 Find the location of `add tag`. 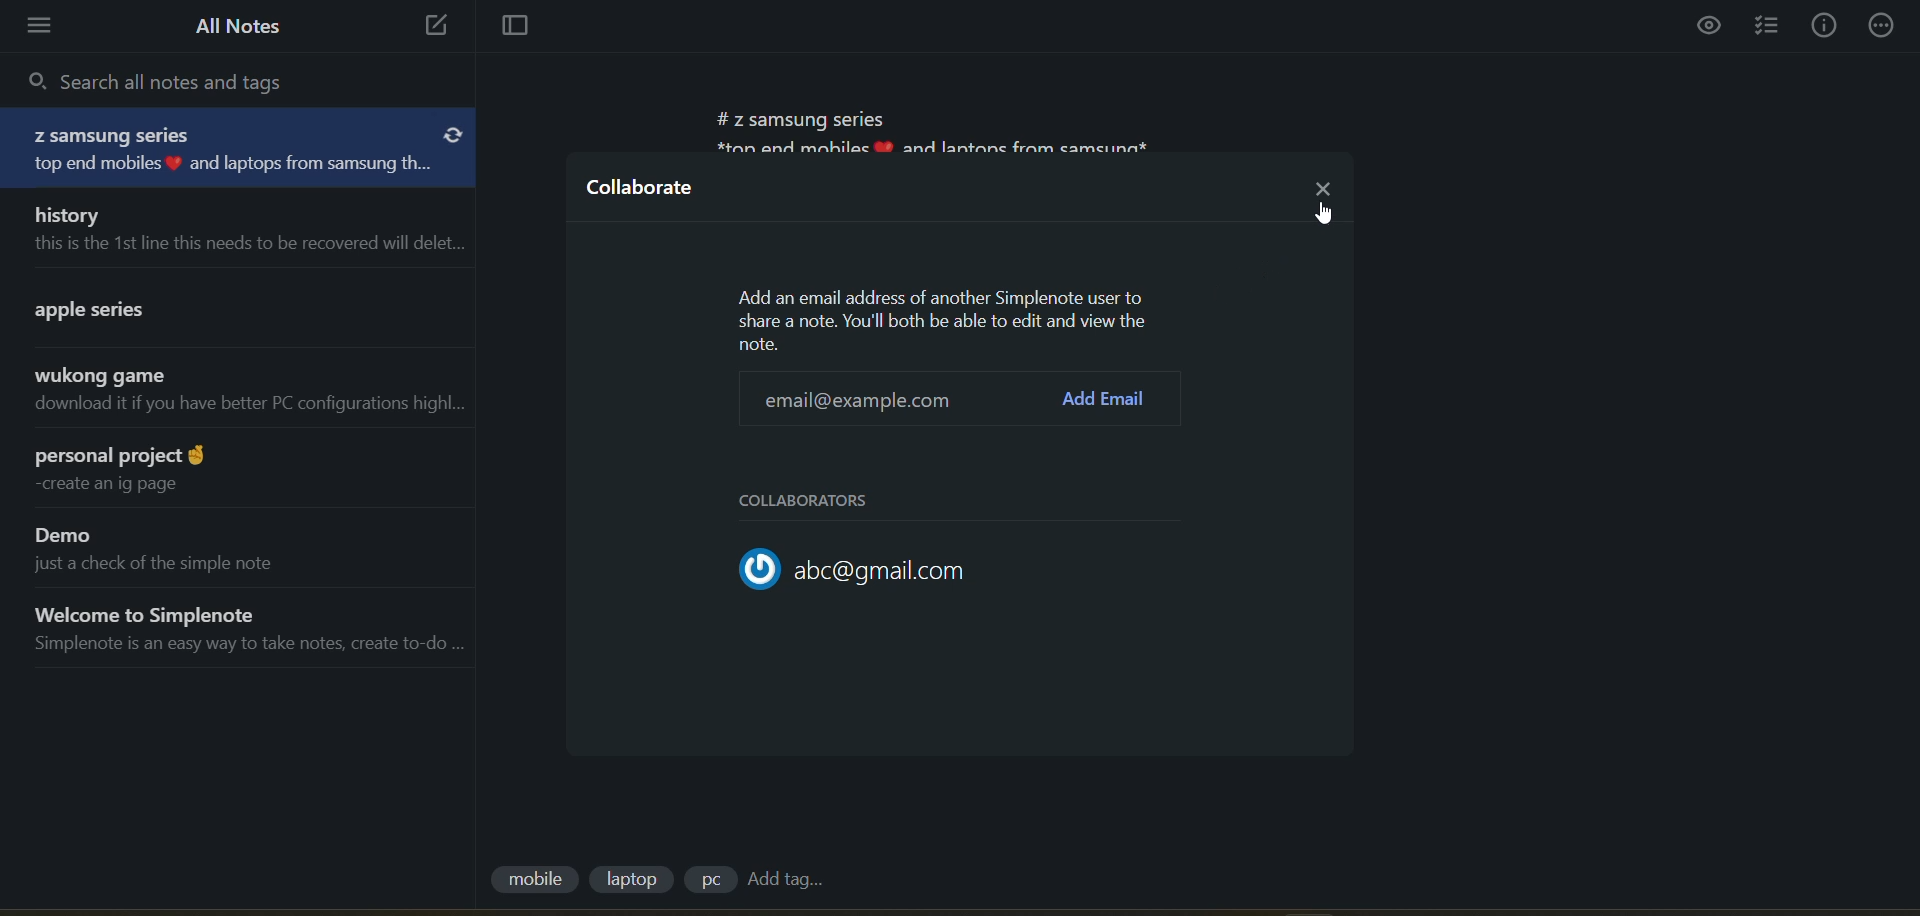

add tag is located at coordinates (784, 880).